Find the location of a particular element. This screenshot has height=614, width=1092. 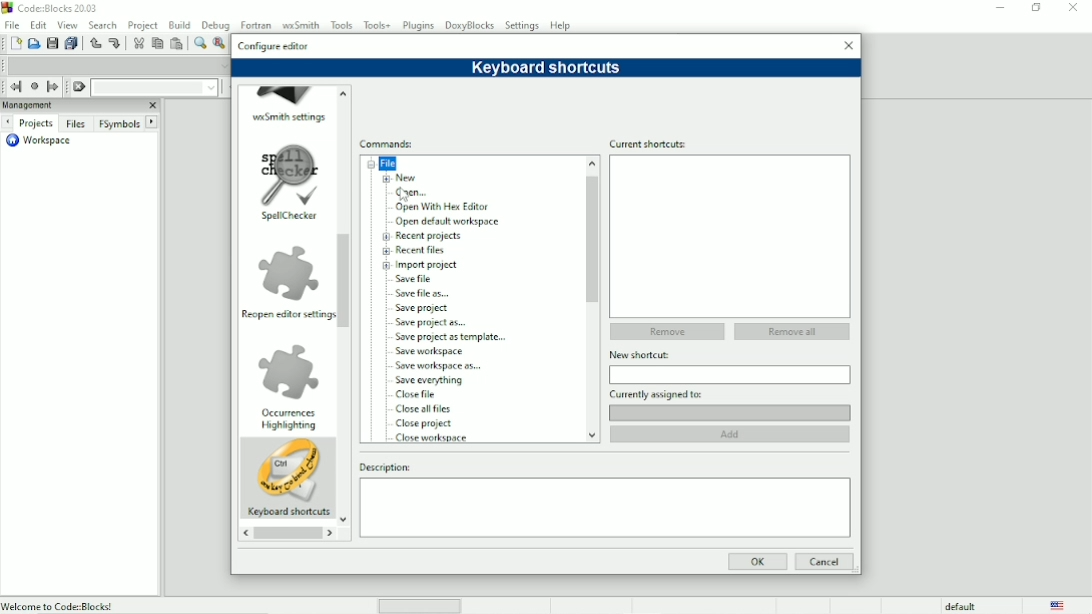

Occurrences highlighting is located at coordinates (288, 421).